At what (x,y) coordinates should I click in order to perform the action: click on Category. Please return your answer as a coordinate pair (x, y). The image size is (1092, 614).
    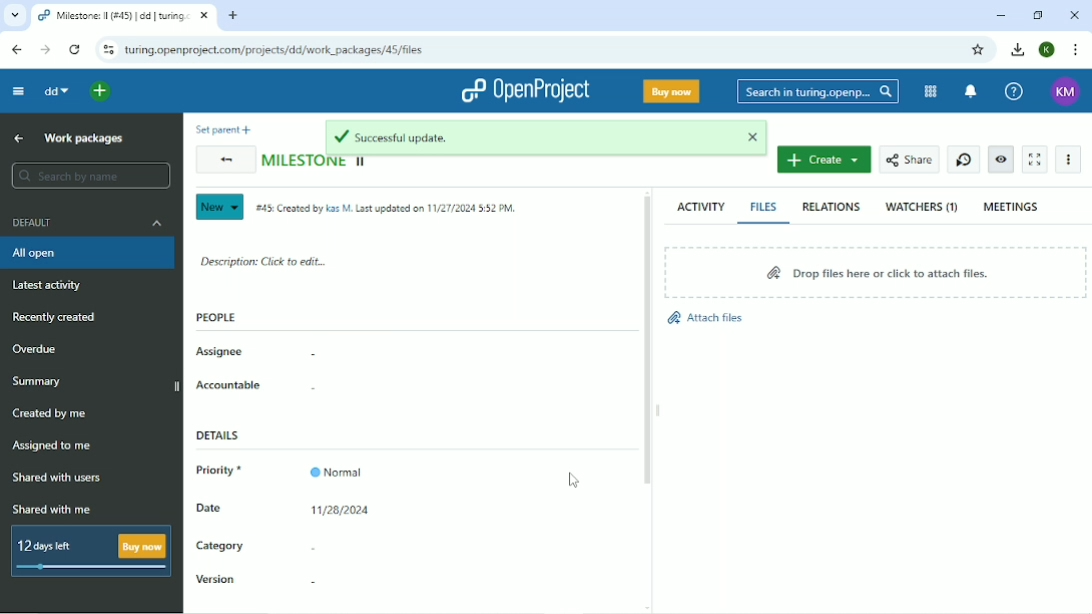
    Looking at the image, I should click on (220, 548).